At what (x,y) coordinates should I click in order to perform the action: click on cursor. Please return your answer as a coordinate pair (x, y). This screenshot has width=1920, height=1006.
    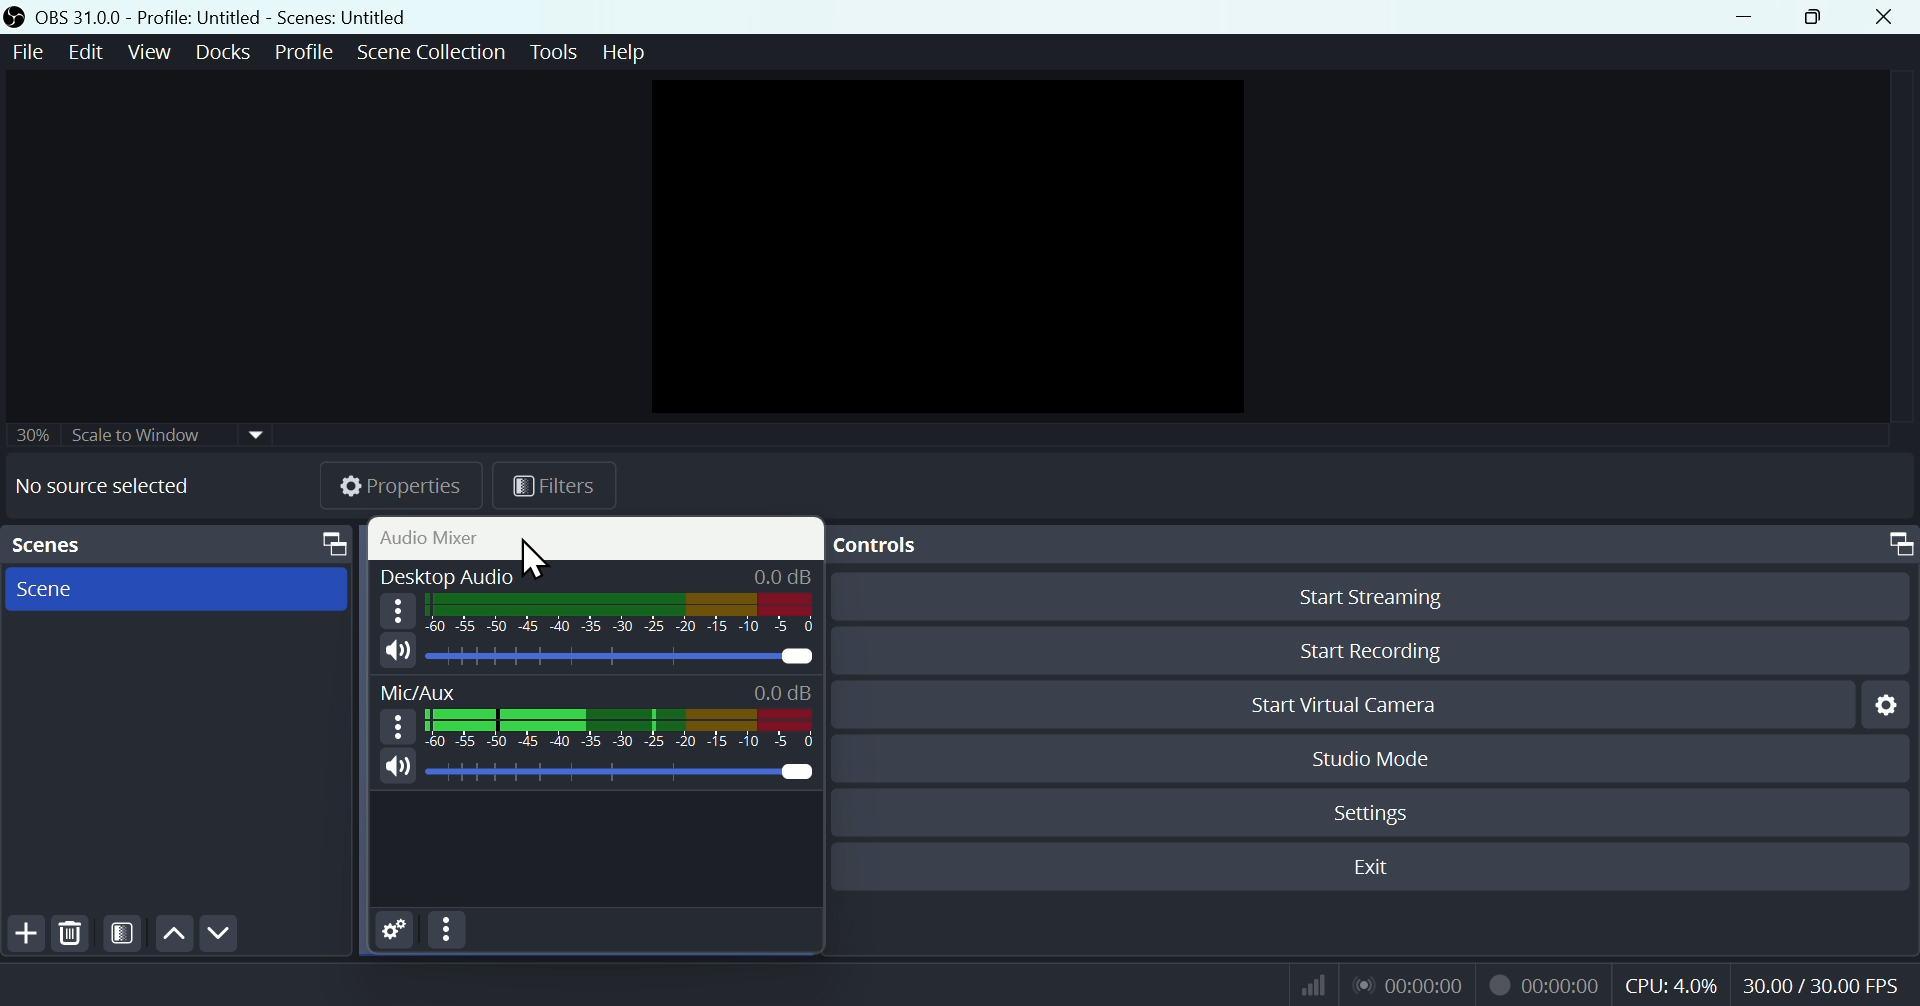
    Looking at the image, I should click on (534, 561).